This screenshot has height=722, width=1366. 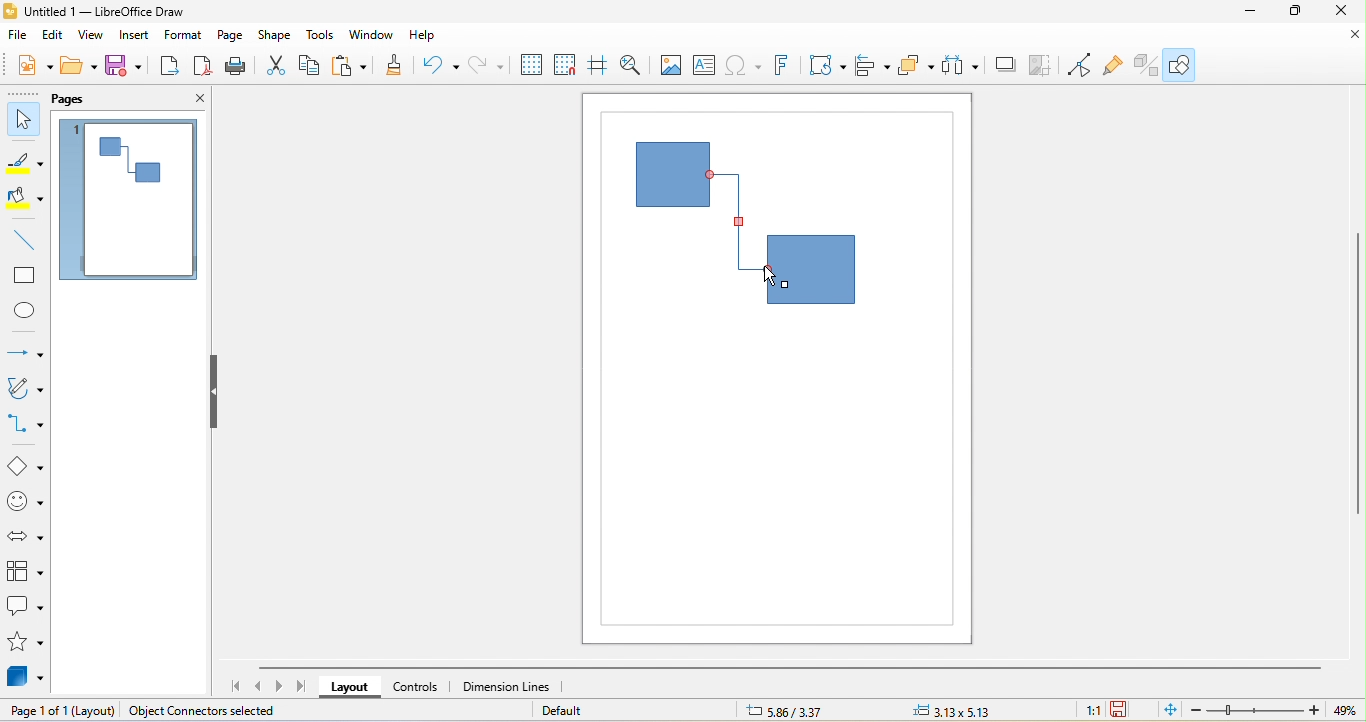 What do you see at coordinates (169, 66) in the screenshot?
I see `export` at bounding box center [169, 66].